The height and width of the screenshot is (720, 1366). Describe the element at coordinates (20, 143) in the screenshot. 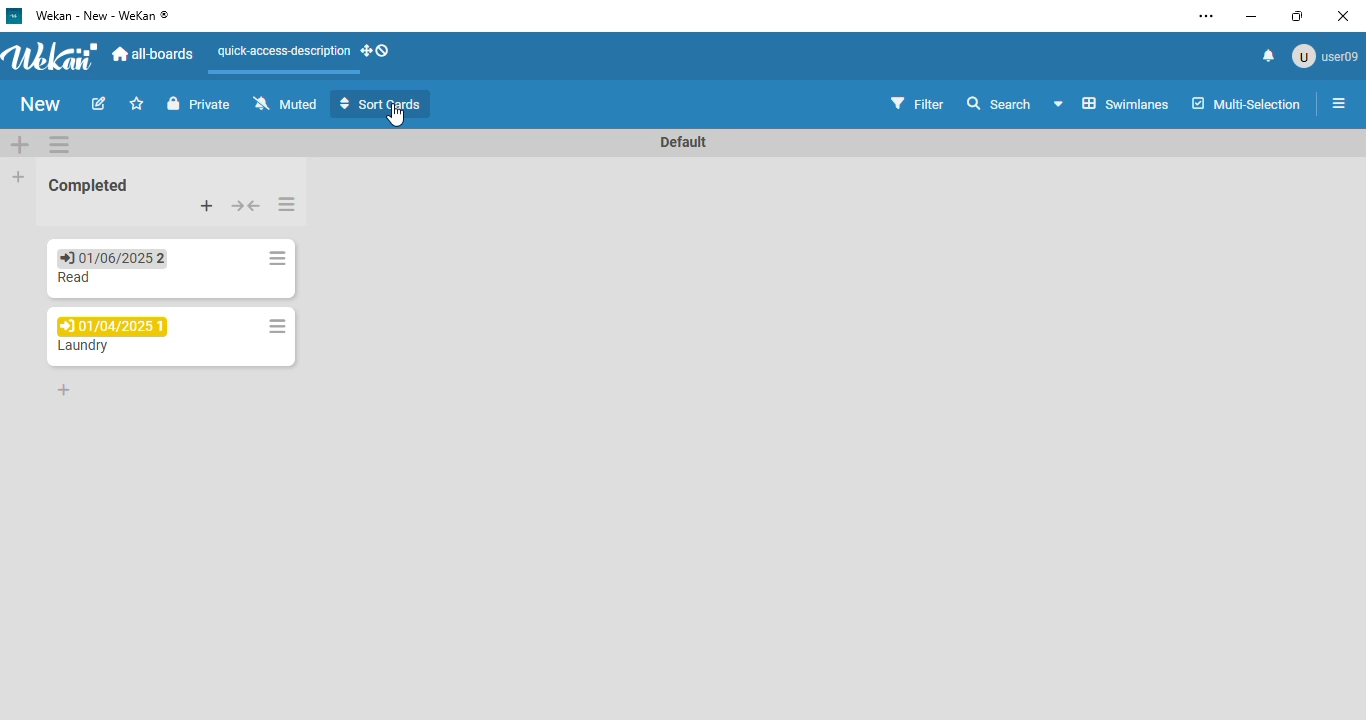

I see `add swimlane` at that location.